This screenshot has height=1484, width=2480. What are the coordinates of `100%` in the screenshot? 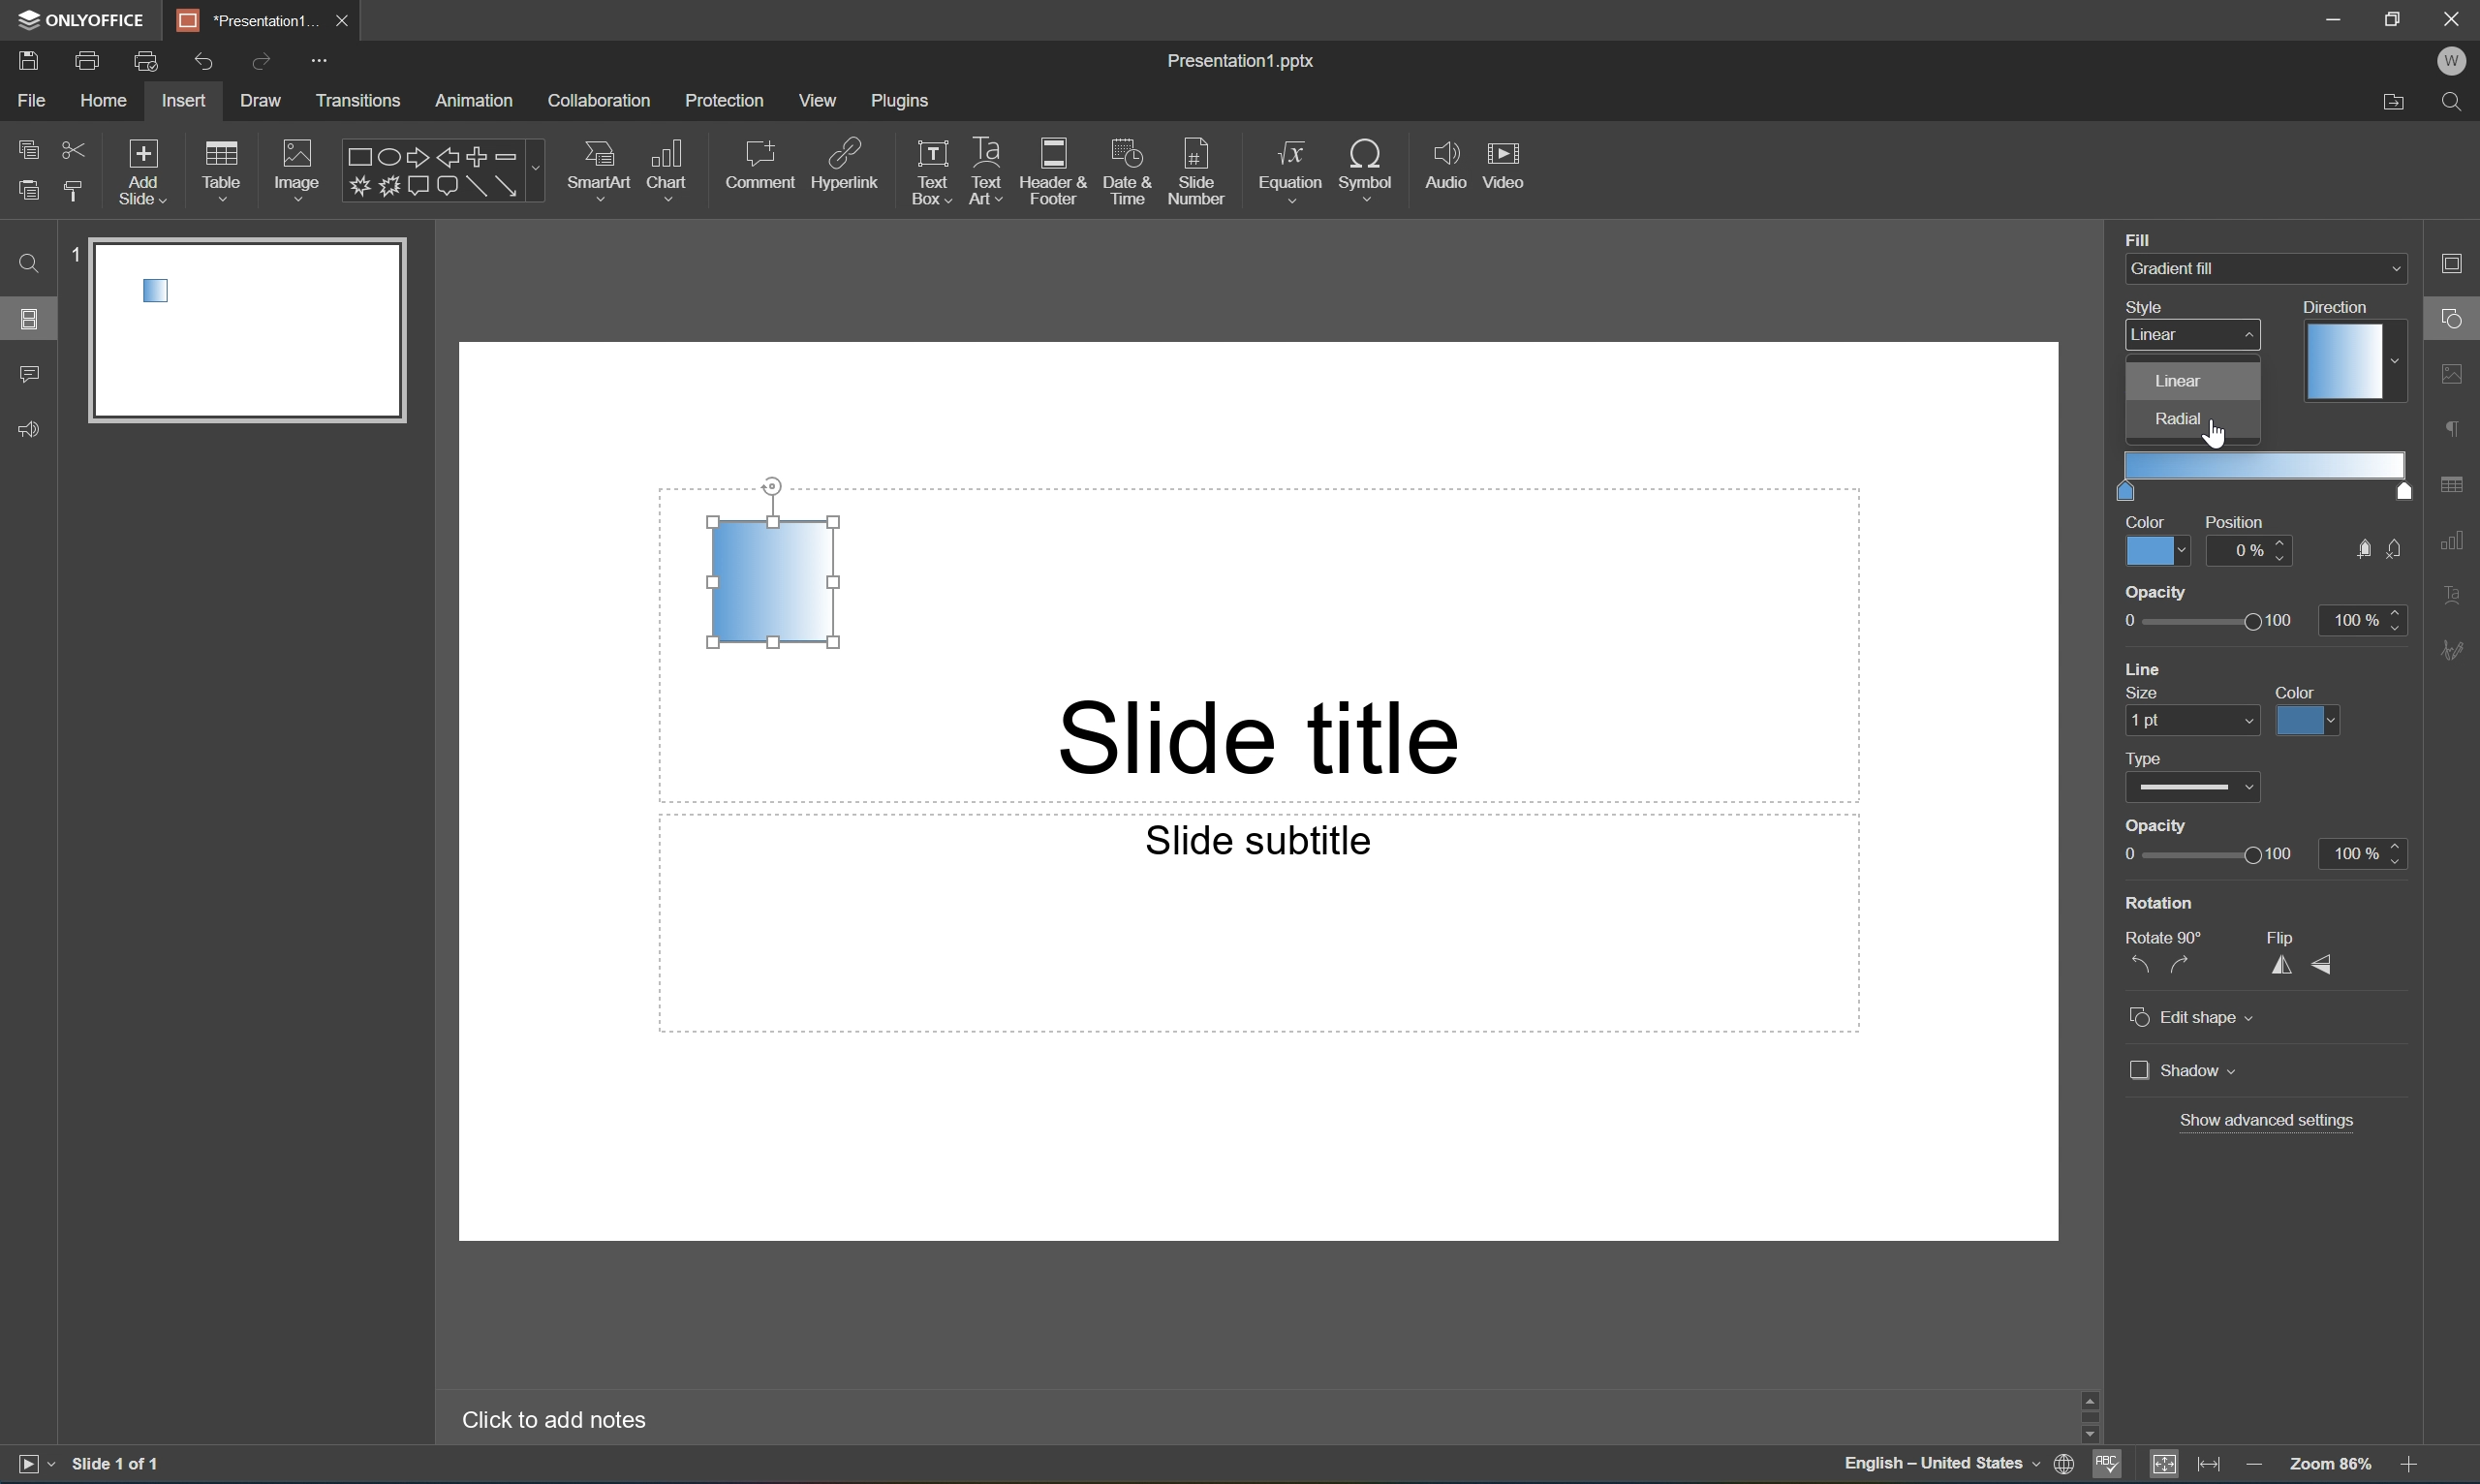 It's located at (2364, 856).